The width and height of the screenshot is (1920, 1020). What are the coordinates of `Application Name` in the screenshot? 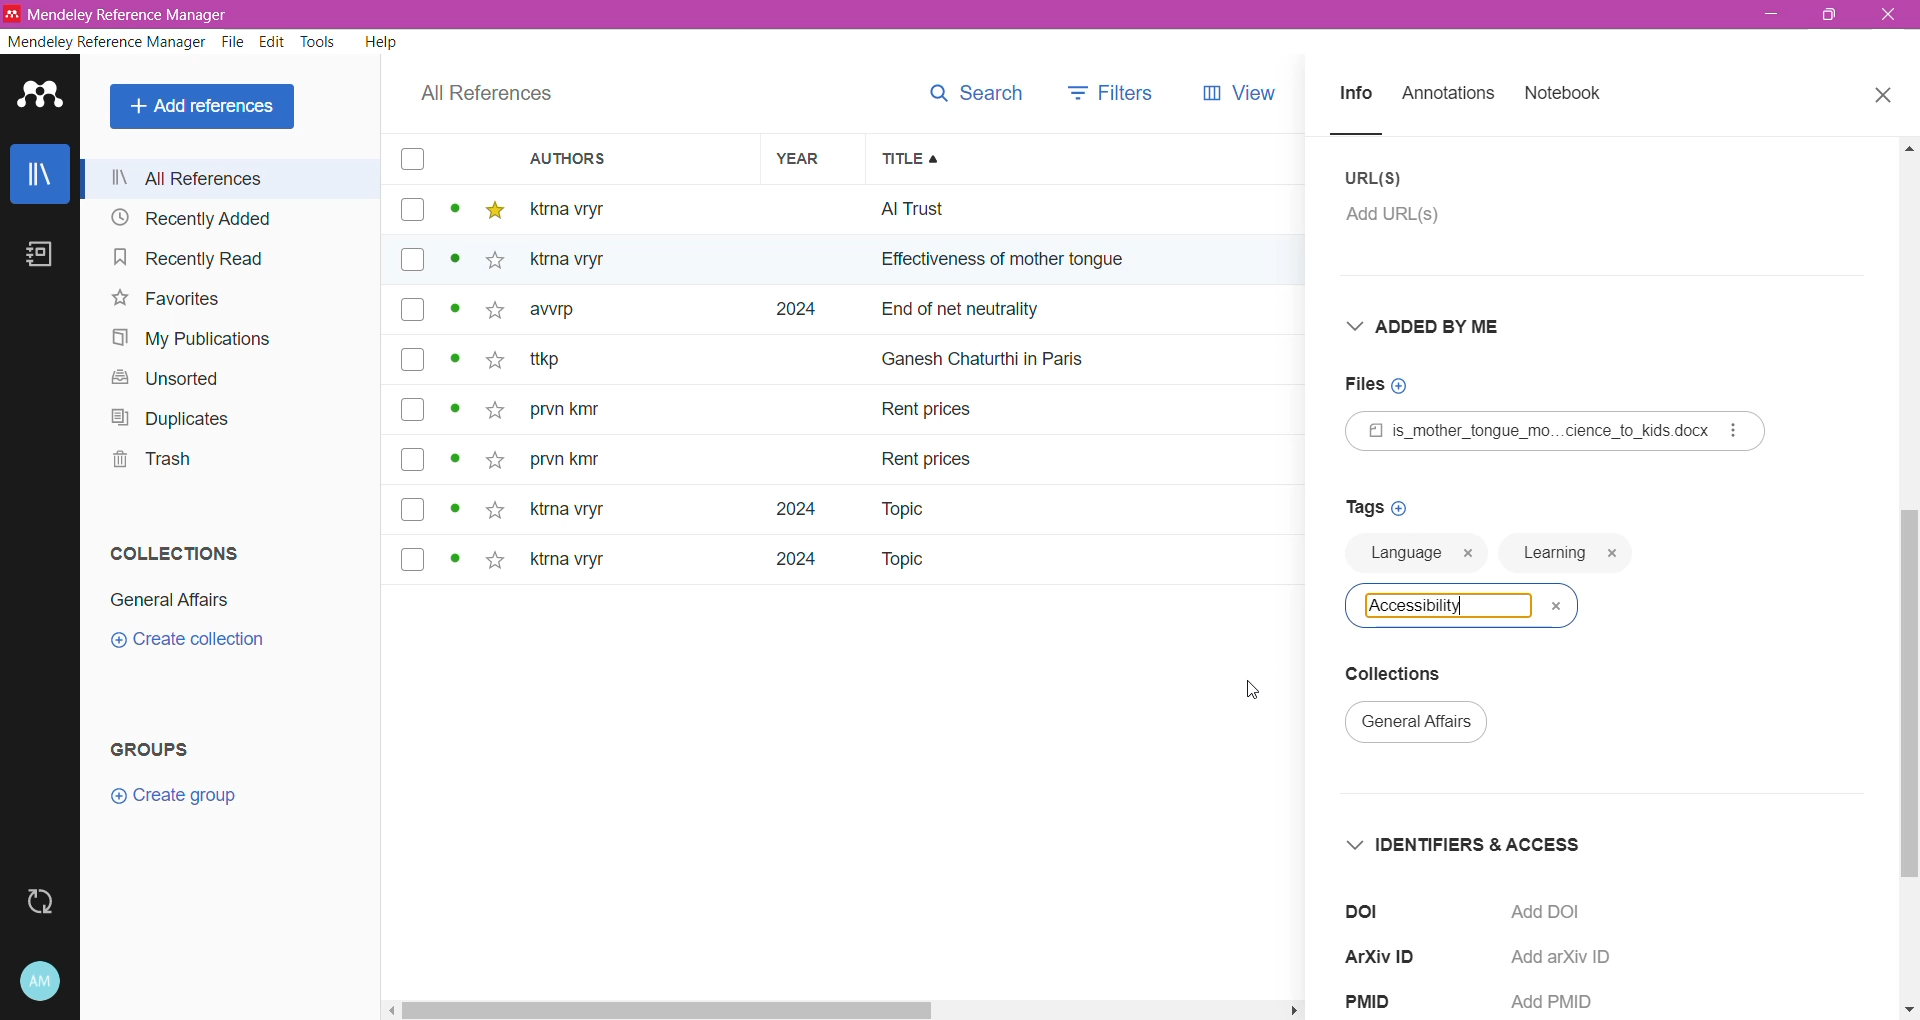 It's located at (136, 14).